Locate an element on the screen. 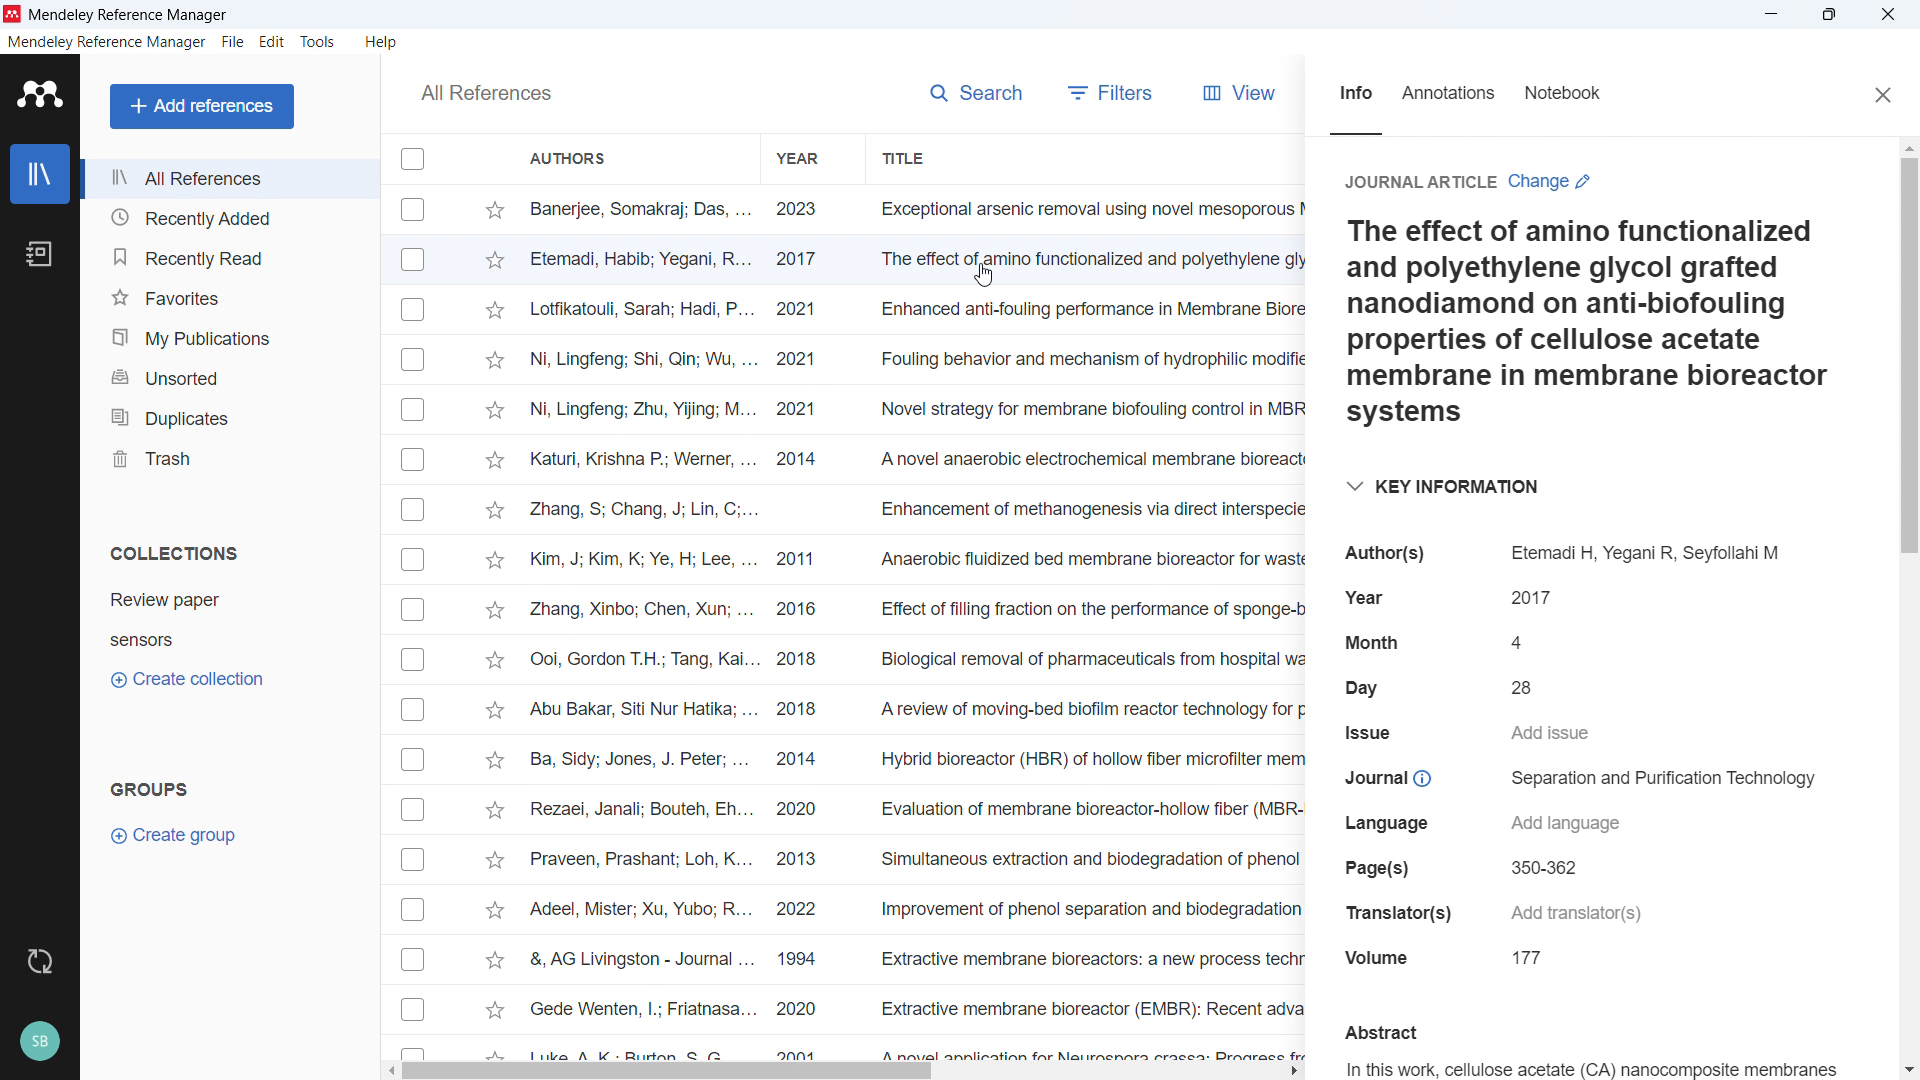  logo is located at coordinates (40, 96).